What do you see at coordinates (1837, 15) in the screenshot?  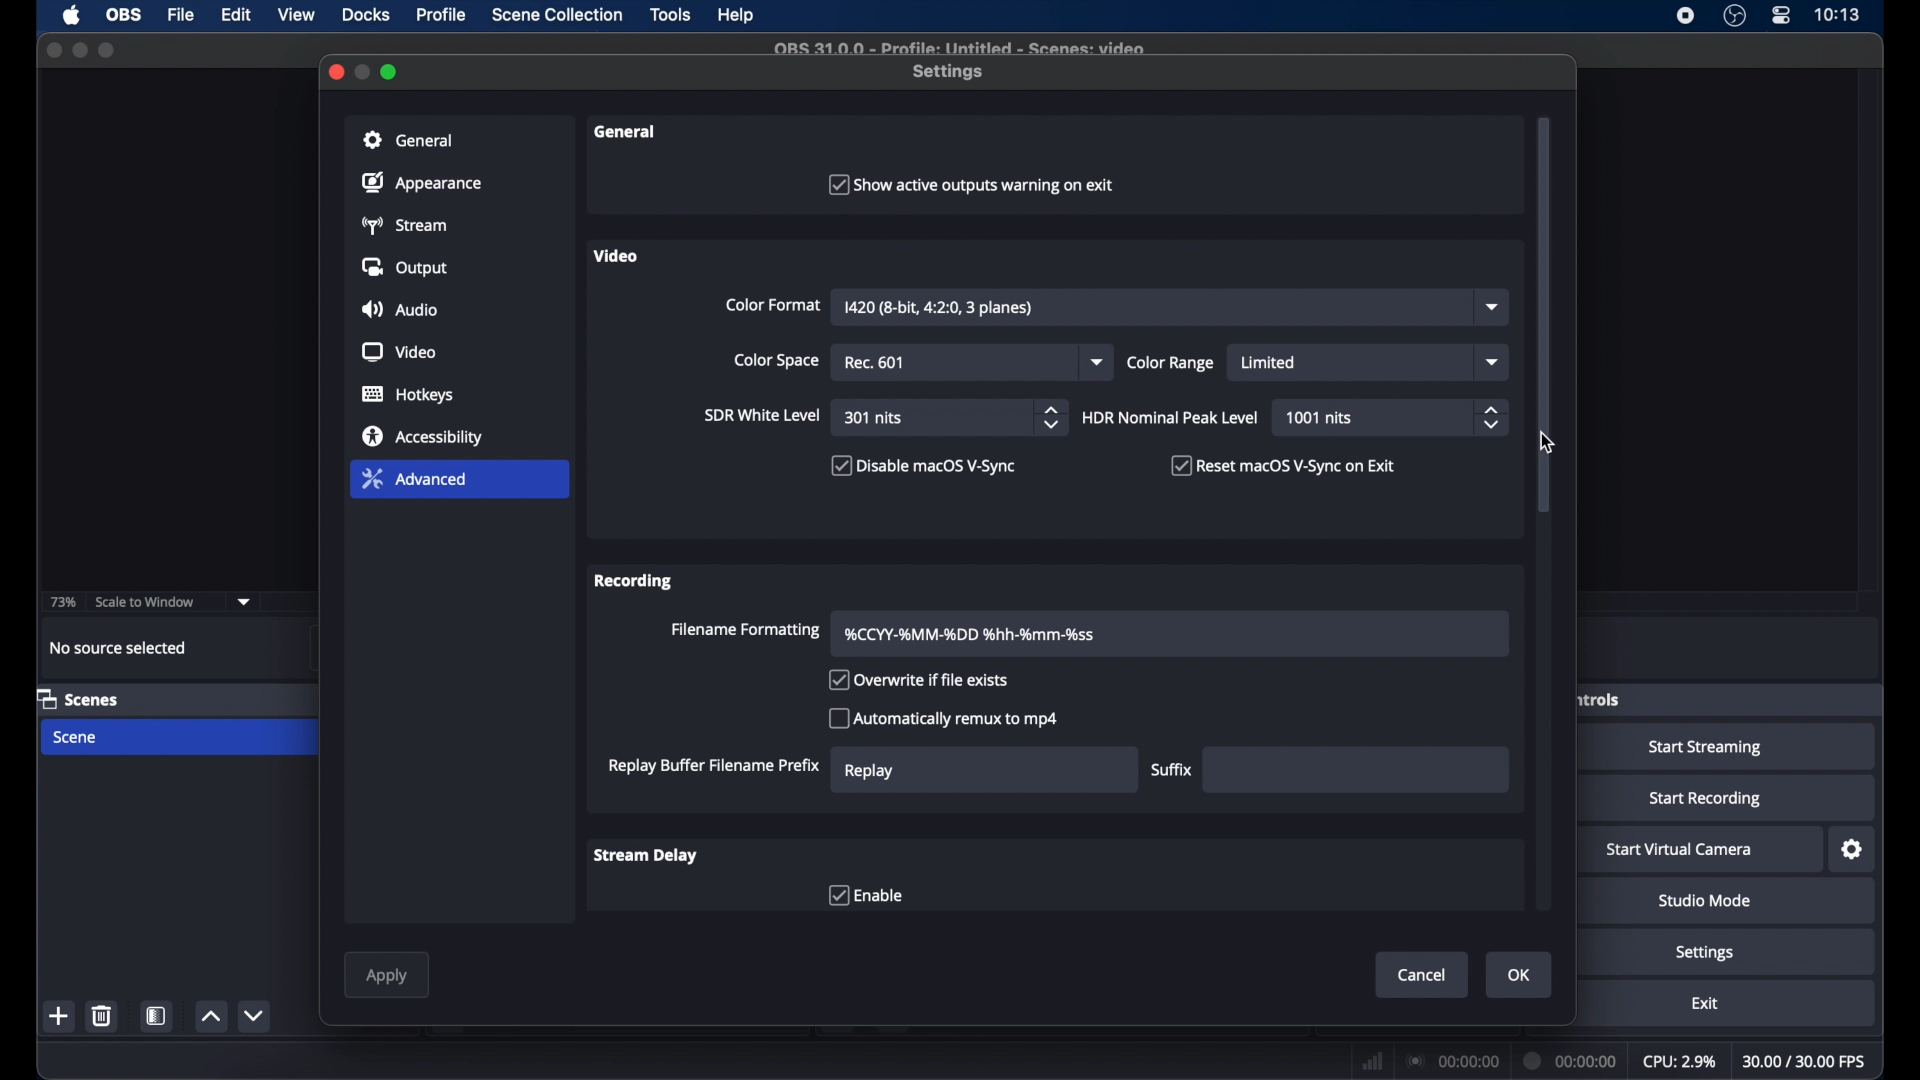 I see `time` at bounding box center [1837, 15].